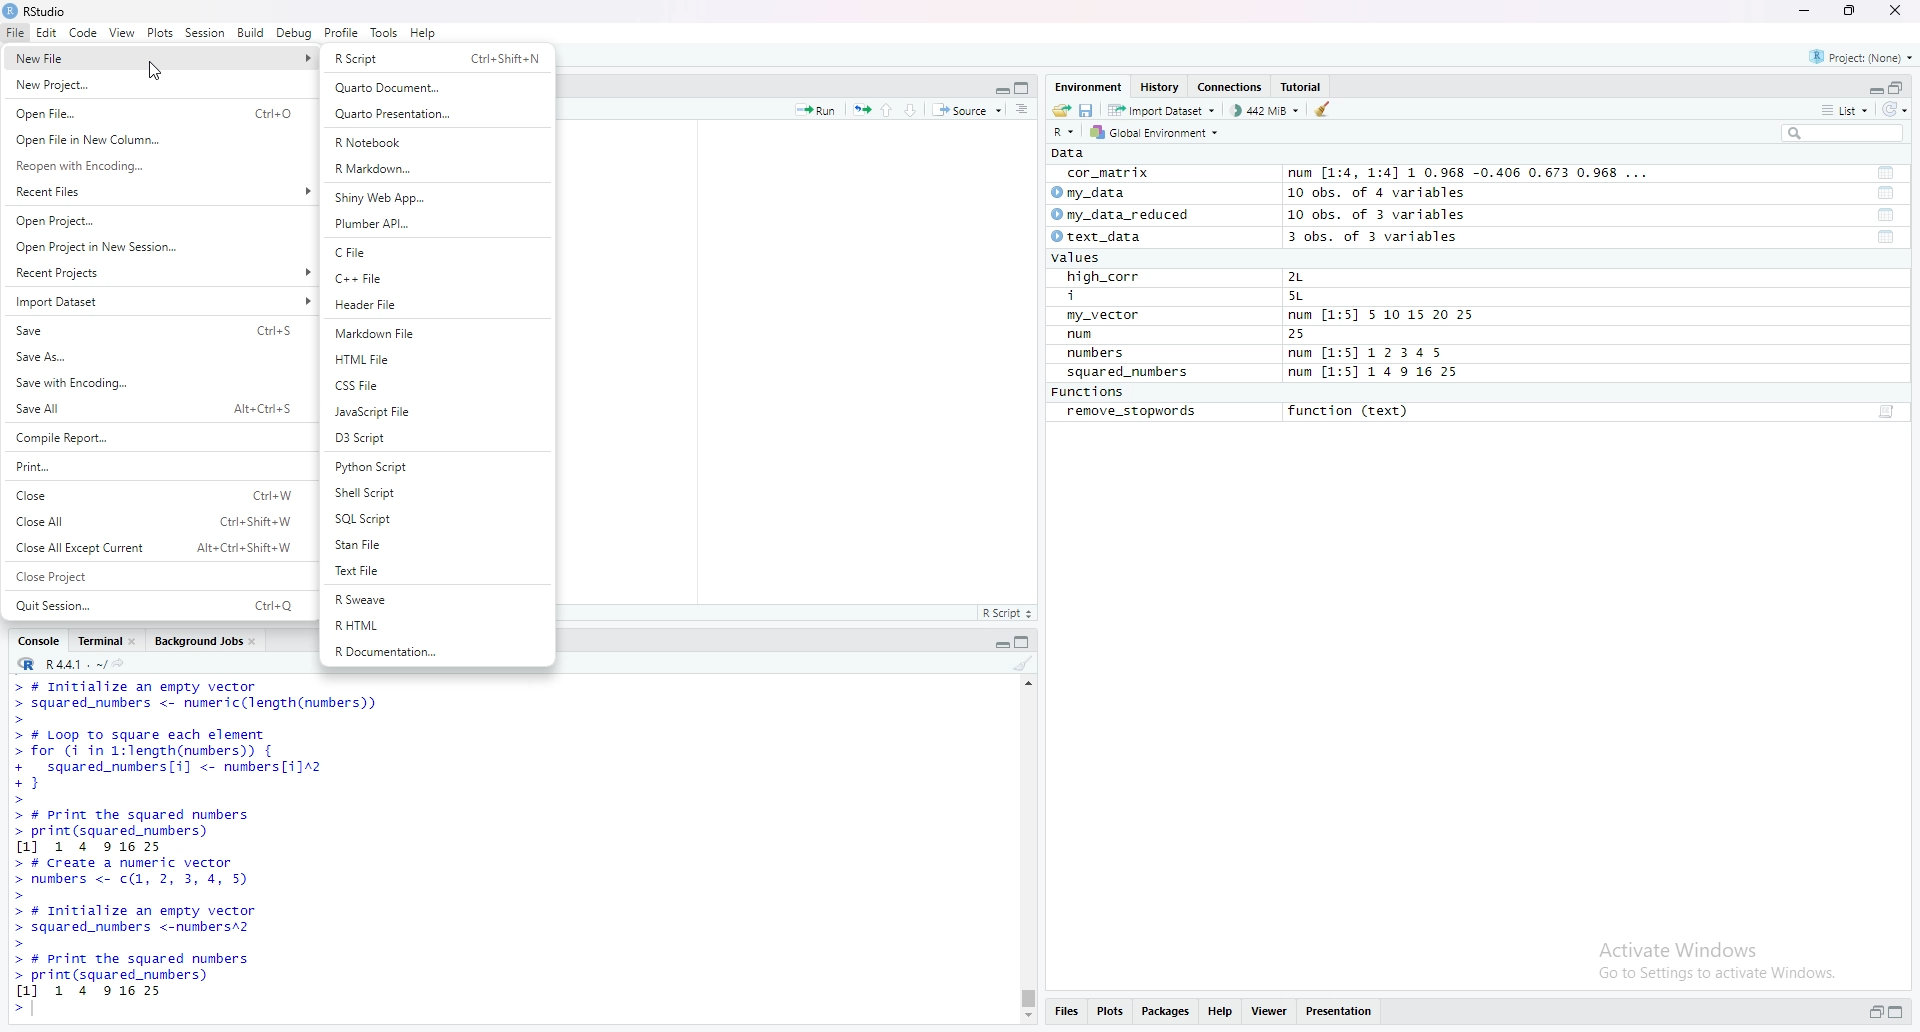 This screenshot has width=1920, height=1032. I want to click on R Sweave., so click(436, 603).